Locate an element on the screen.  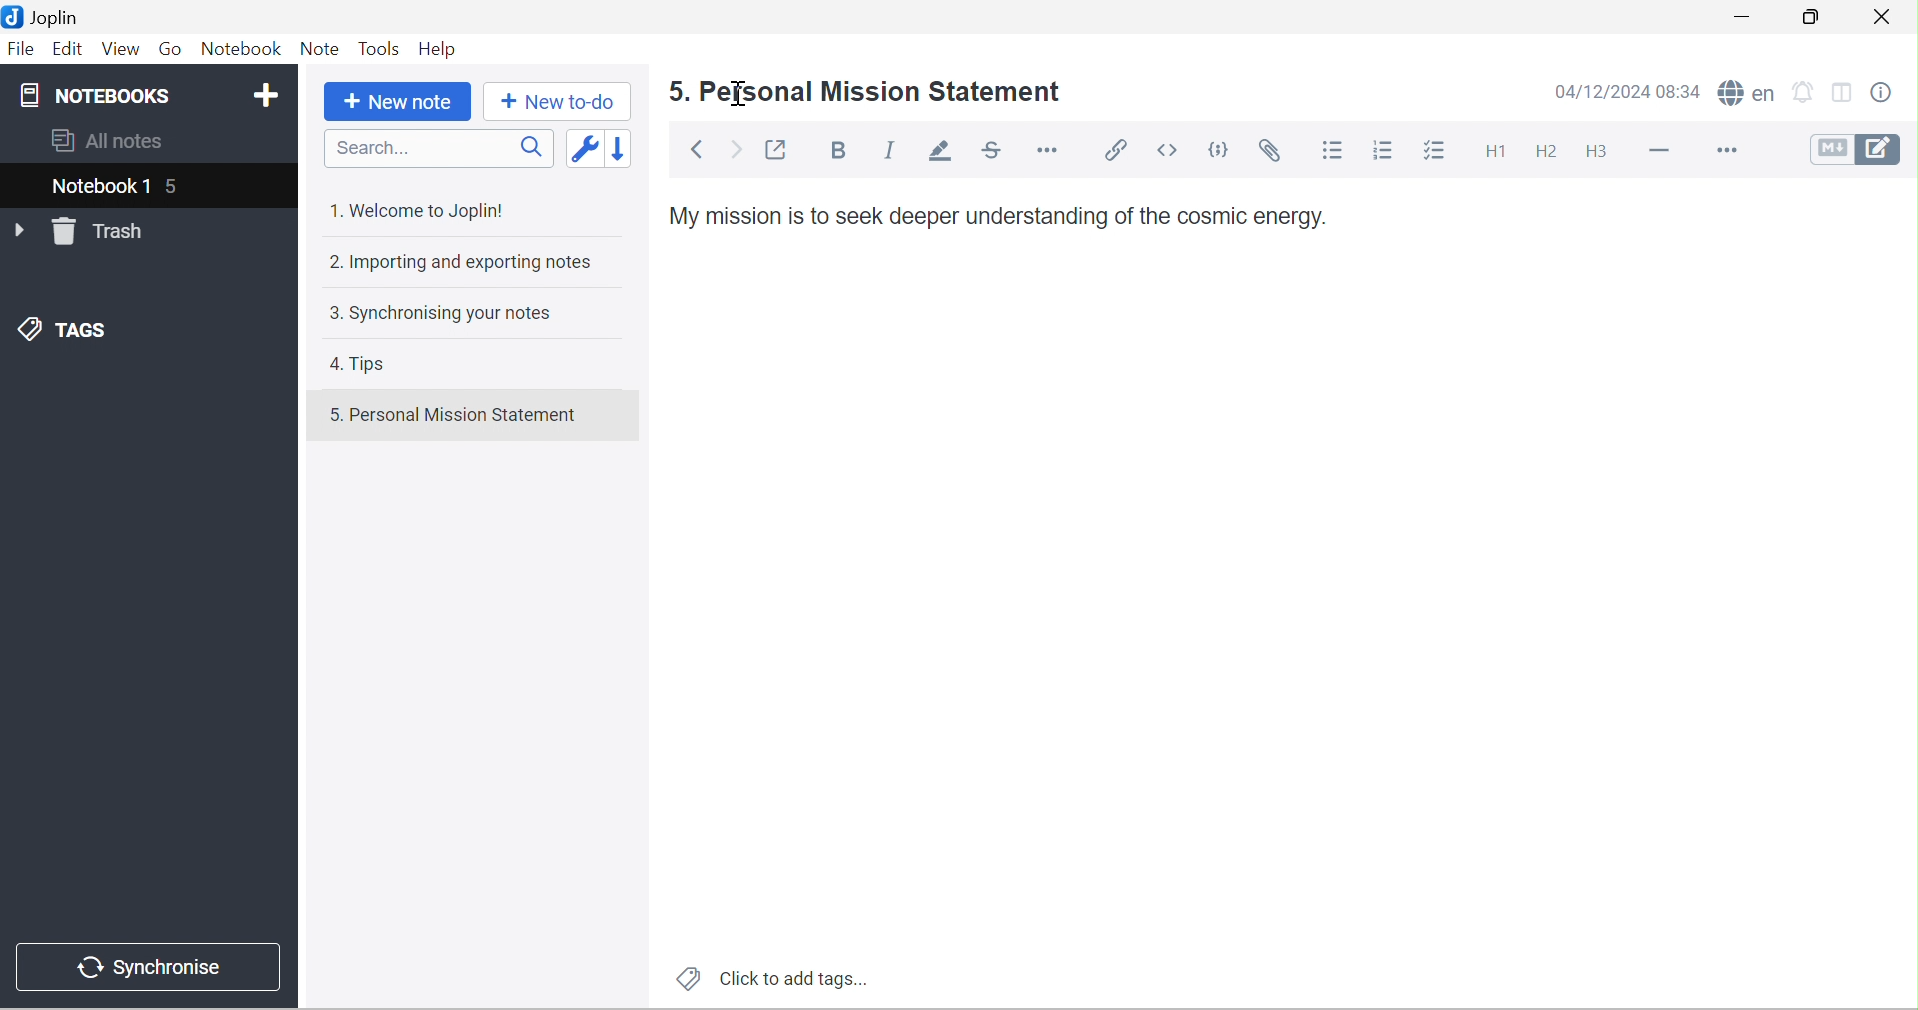
New note is located at coordinates (401, 102).